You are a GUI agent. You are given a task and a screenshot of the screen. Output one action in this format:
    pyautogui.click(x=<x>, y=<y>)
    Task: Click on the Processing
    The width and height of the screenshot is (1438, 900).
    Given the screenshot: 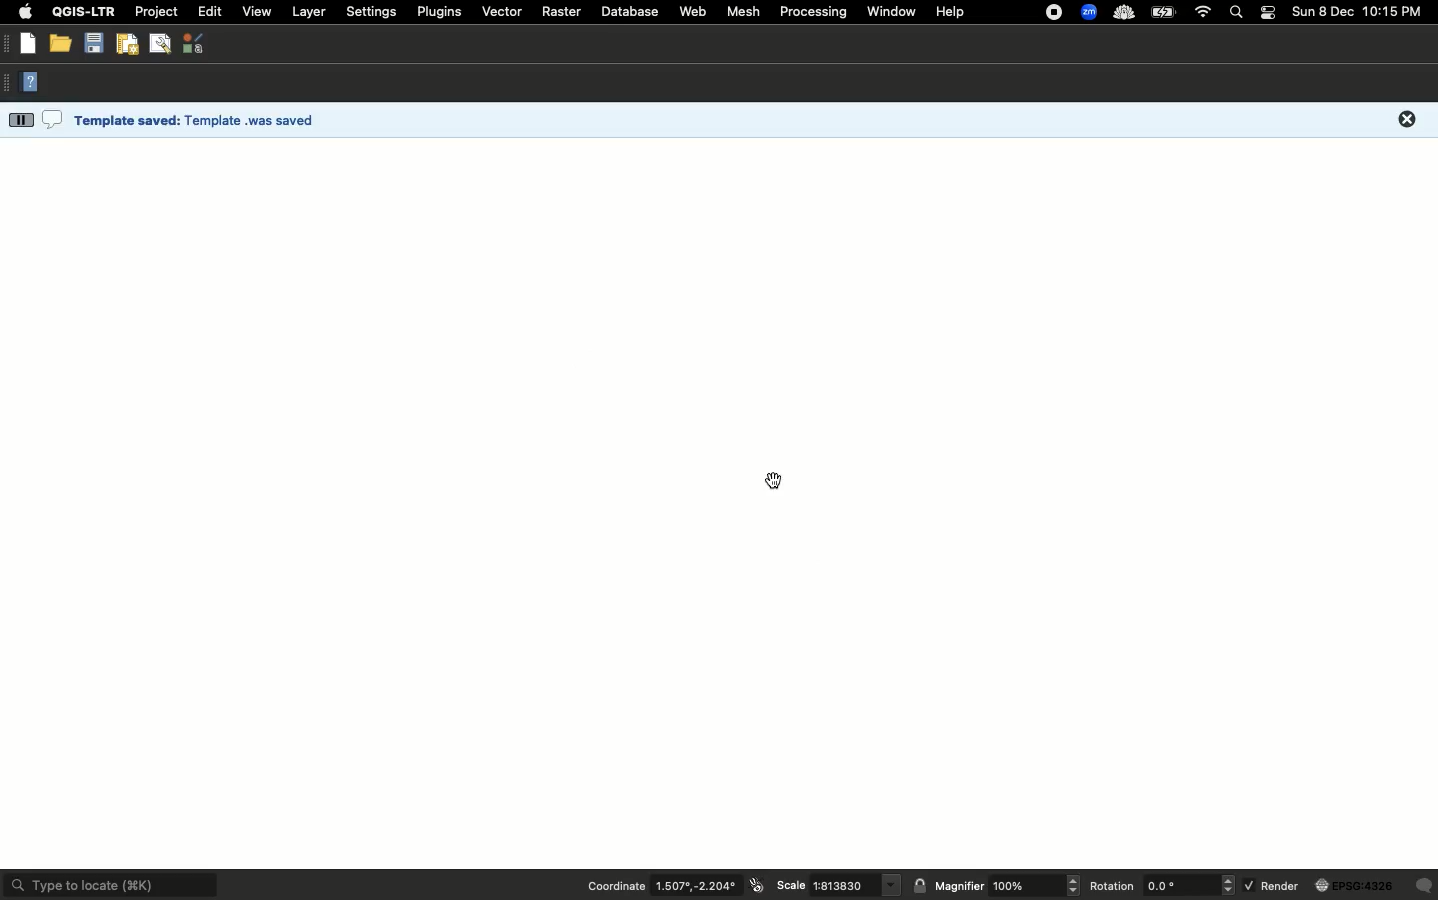 What is the action you would take?
    pyautogui.click(x=813, y=10)
    